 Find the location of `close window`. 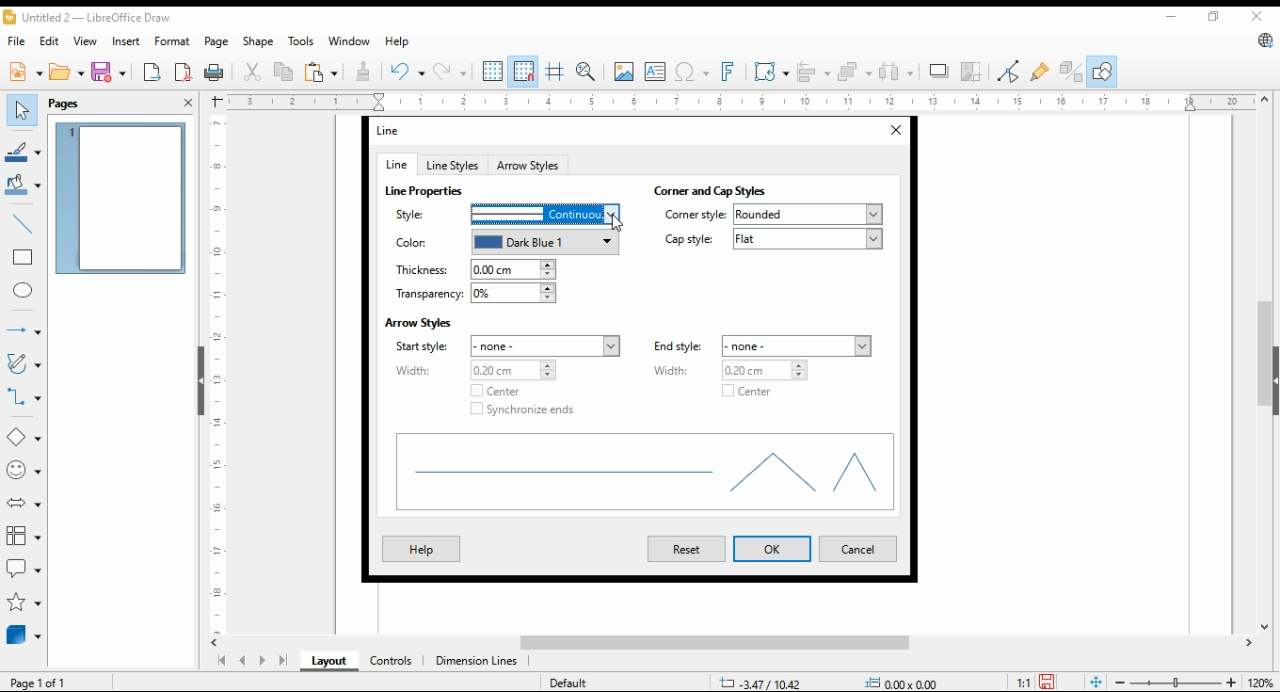

close window is located at coordinates (1258, 16).